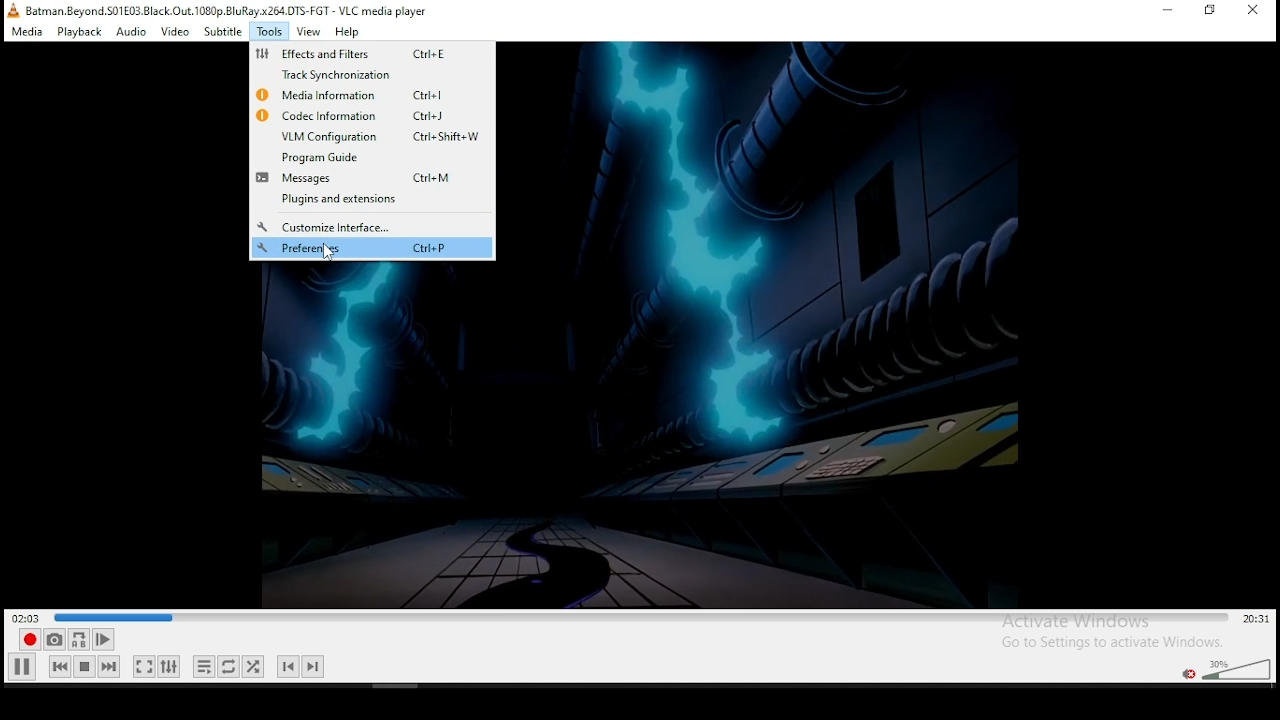 The width and height of the screenshot is (1280, 720). Describe the element at coordinates (309, 31) in the screenshot. I see `view` at that location.